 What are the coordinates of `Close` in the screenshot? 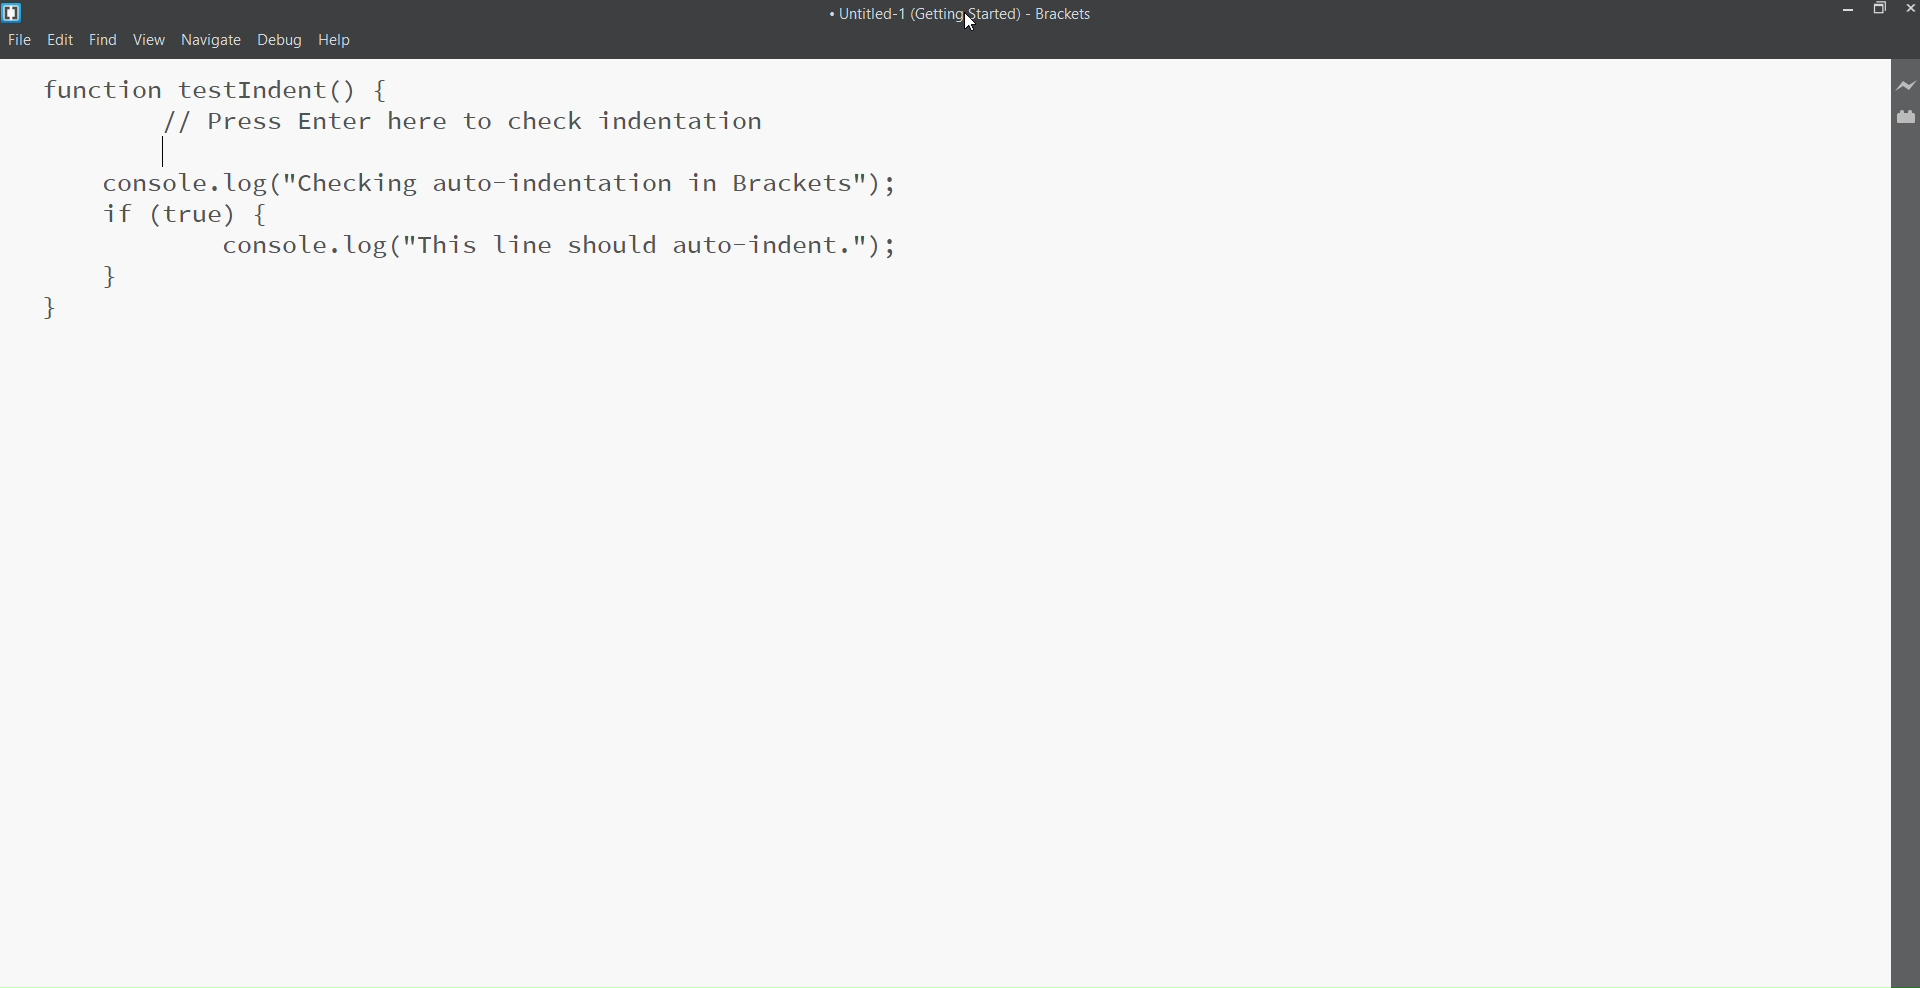 It's located at (1912, 9).